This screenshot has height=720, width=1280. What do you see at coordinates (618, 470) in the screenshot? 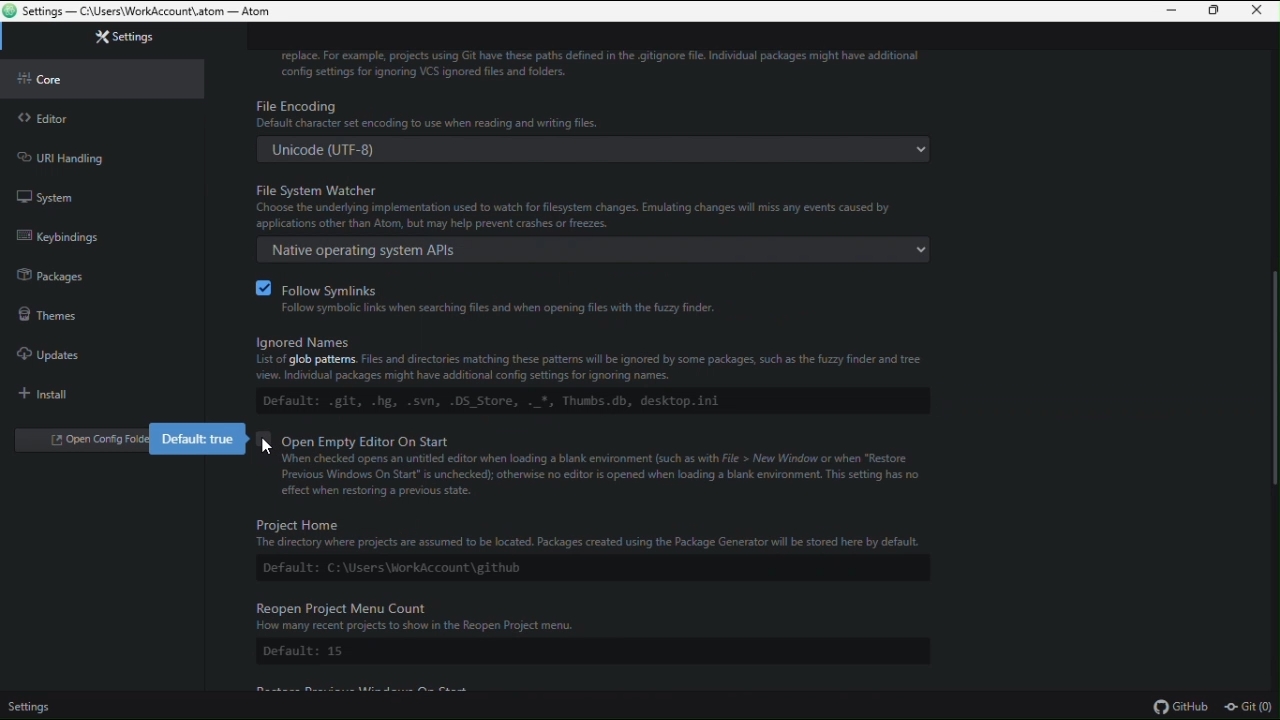
I see `open empty editor on start` at bounding box center [618, 470].